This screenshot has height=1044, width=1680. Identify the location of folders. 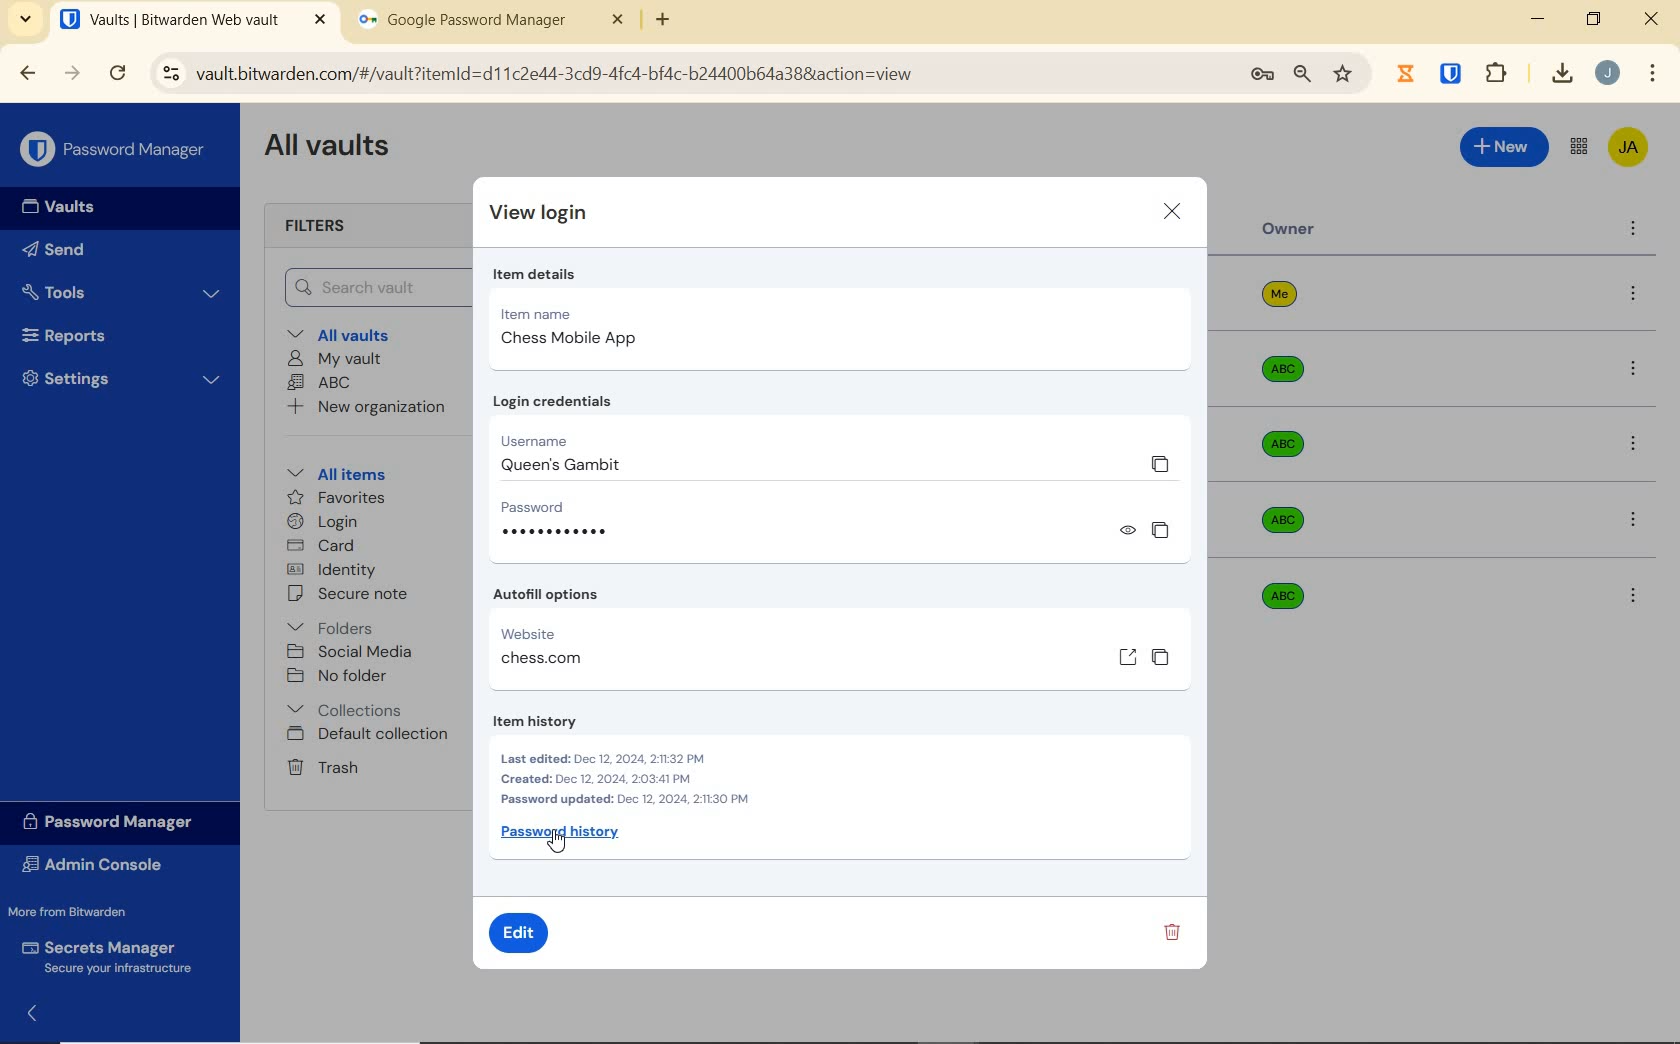
(346, 627).